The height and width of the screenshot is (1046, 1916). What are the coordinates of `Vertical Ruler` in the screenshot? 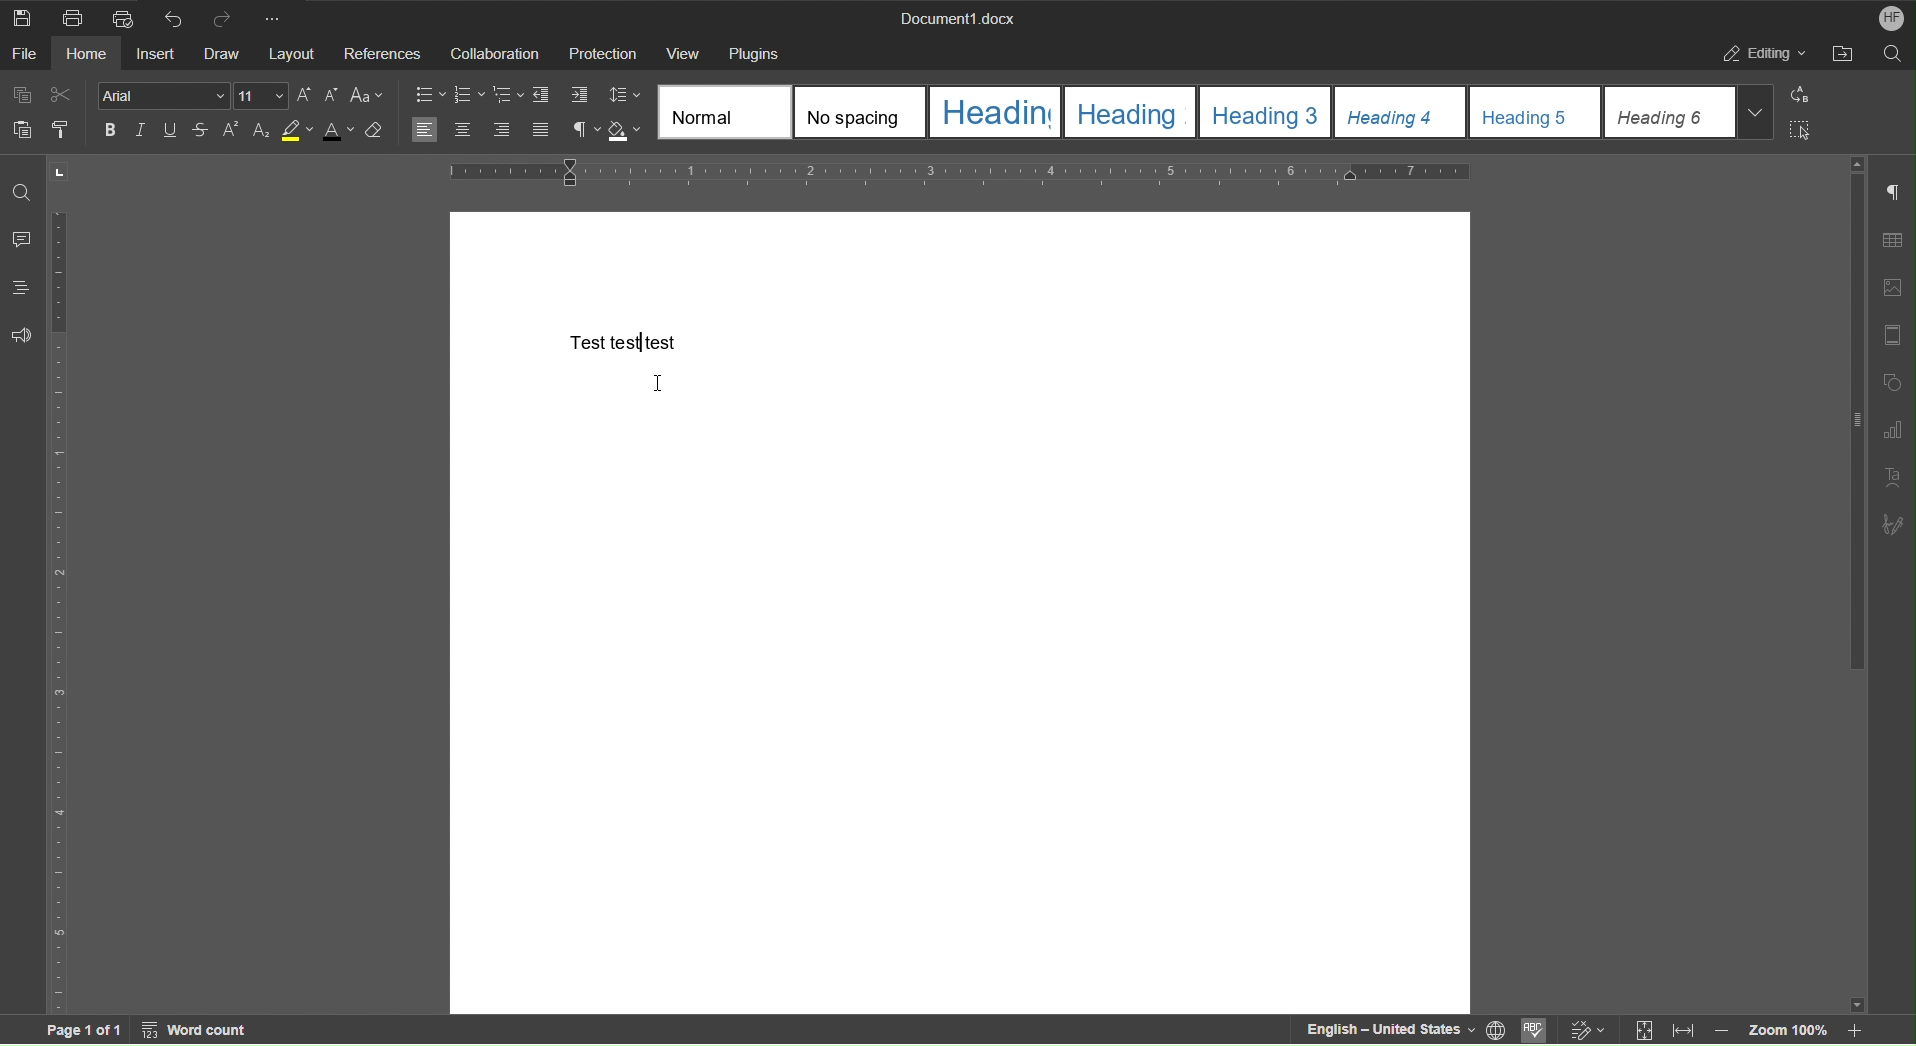 It's located at (58, 609).